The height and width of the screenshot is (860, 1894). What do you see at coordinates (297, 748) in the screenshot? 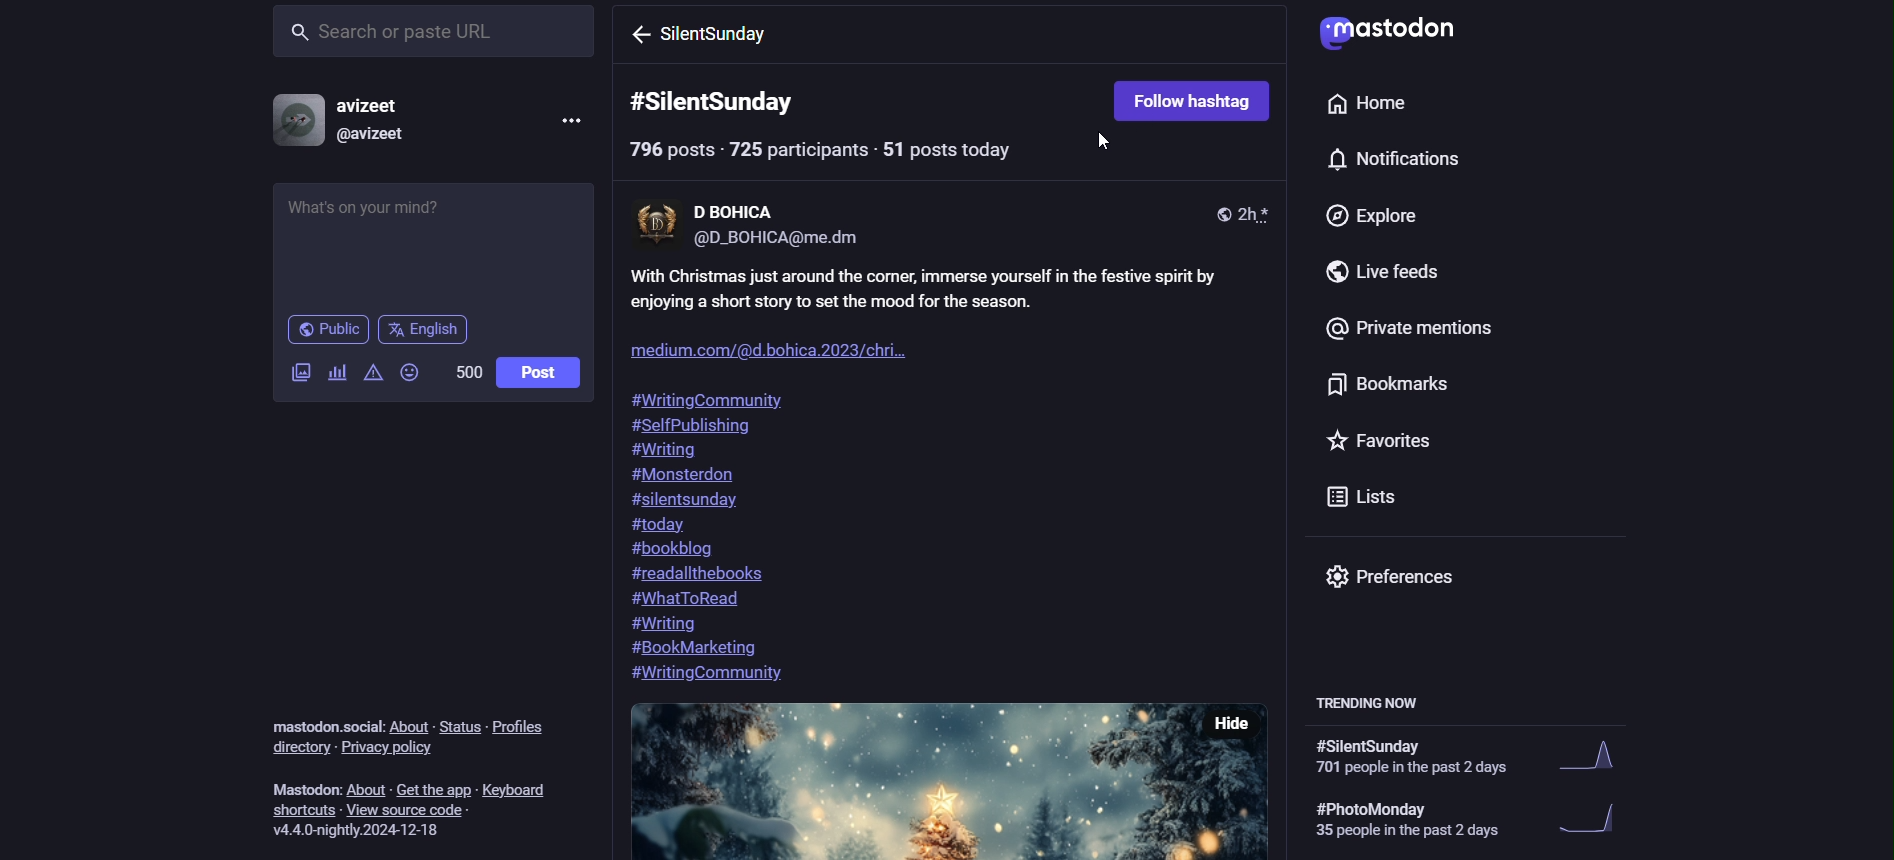
I see `directory` at bounding box center [297, 748].